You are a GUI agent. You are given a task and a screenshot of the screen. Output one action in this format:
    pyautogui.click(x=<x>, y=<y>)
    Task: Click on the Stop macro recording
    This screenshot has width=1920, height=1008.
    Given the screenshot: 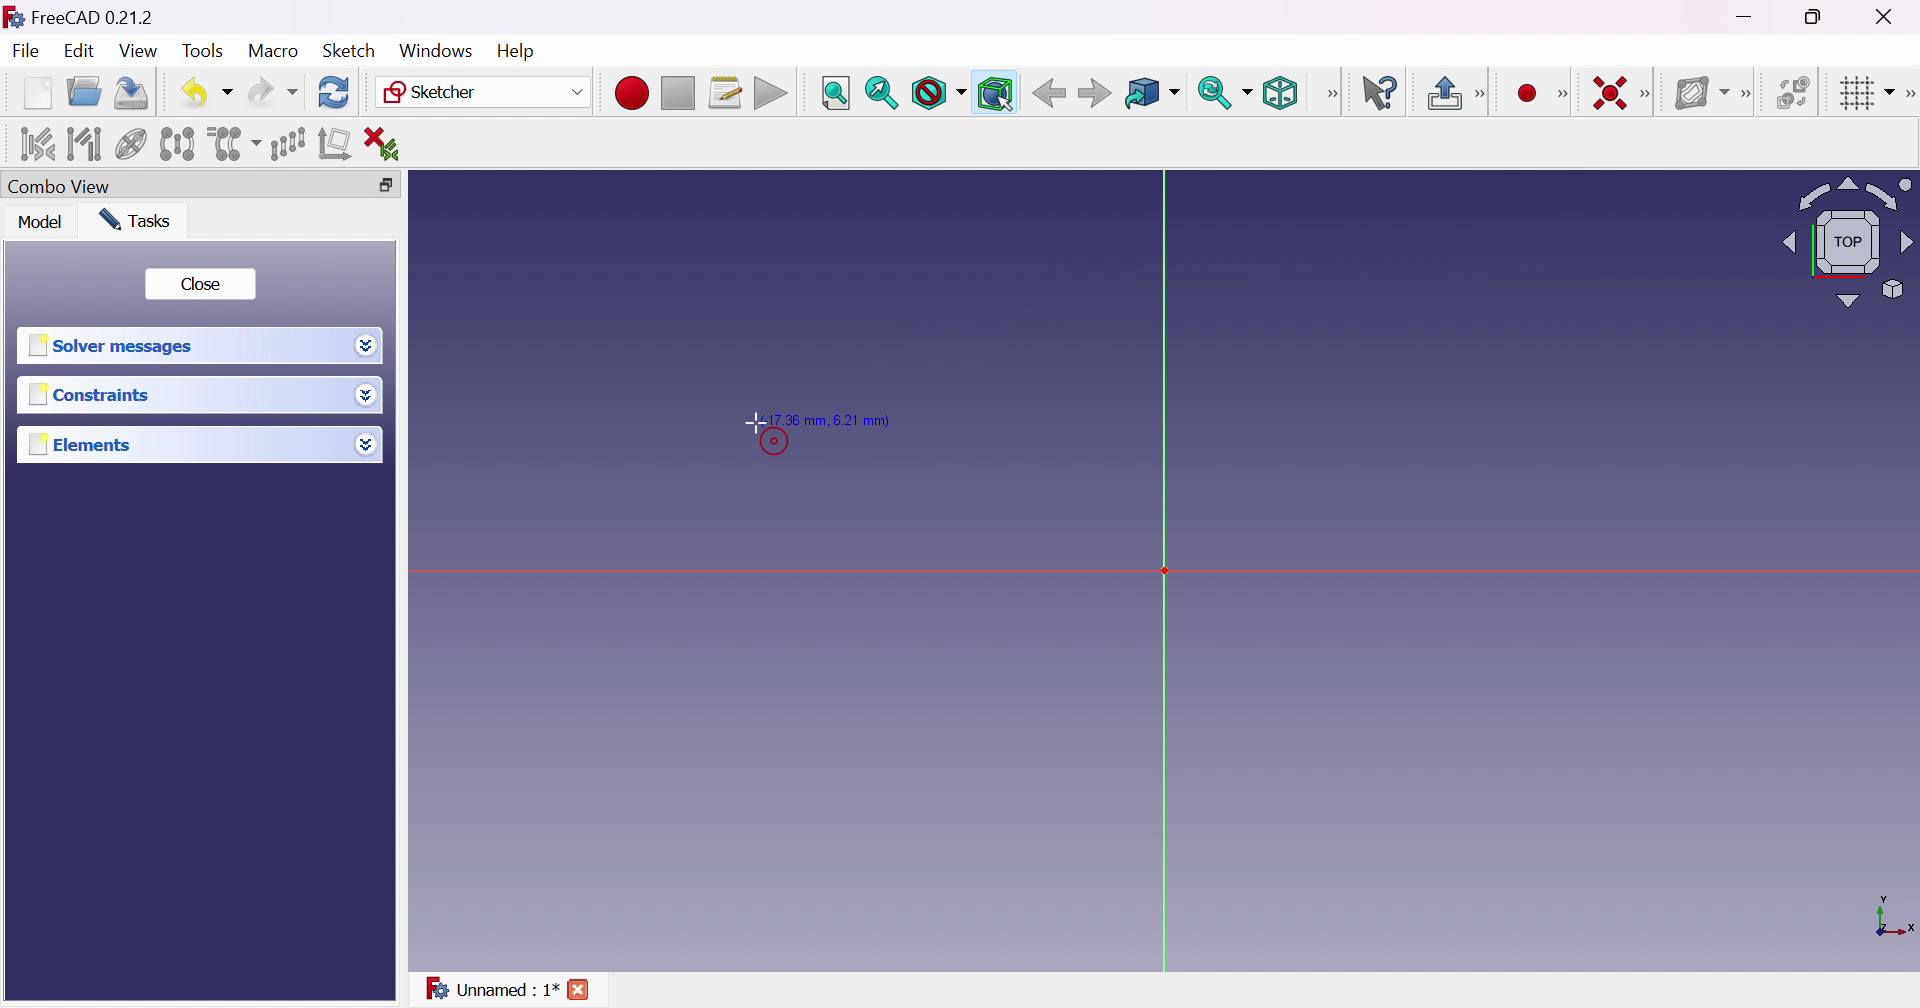 What is the action you would take?
    pyautogui.click(x=676, y=94)
    